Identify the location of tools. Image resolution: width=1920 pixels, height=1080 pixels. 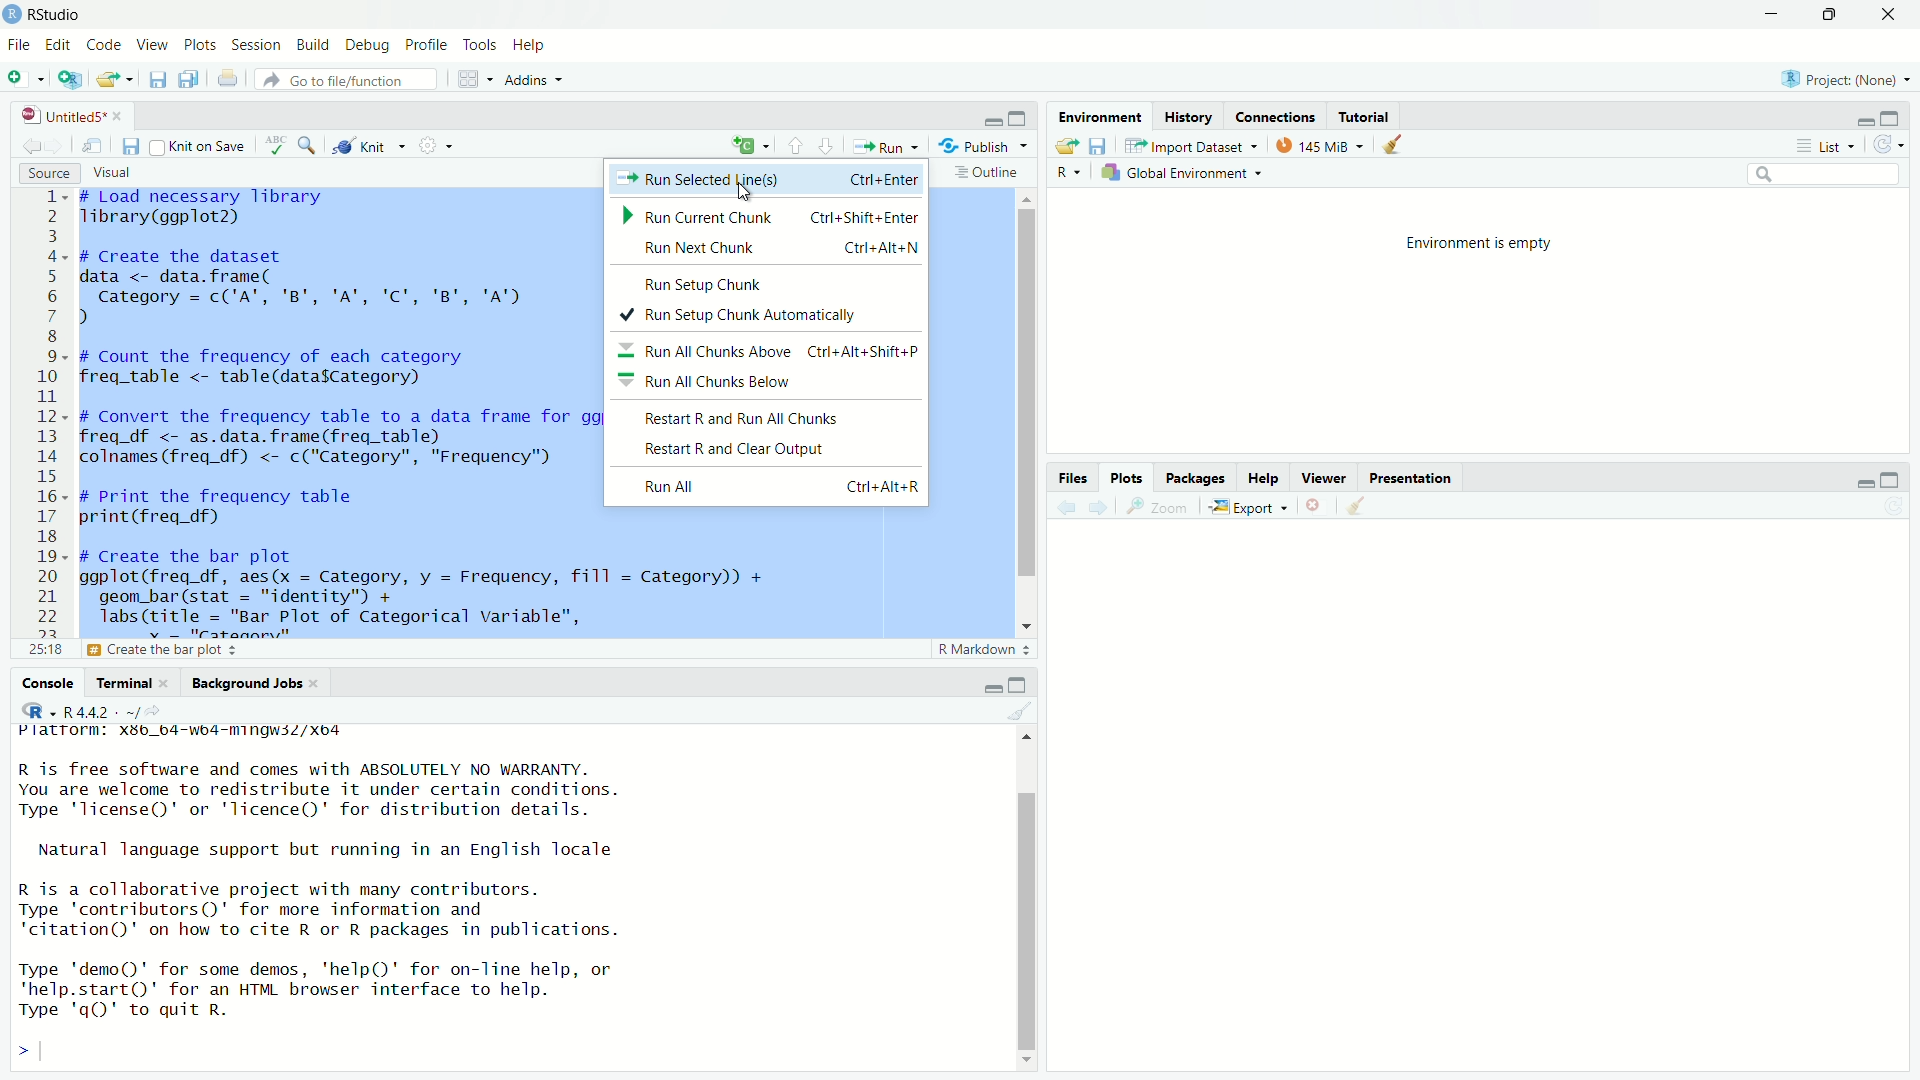
(483, 45).